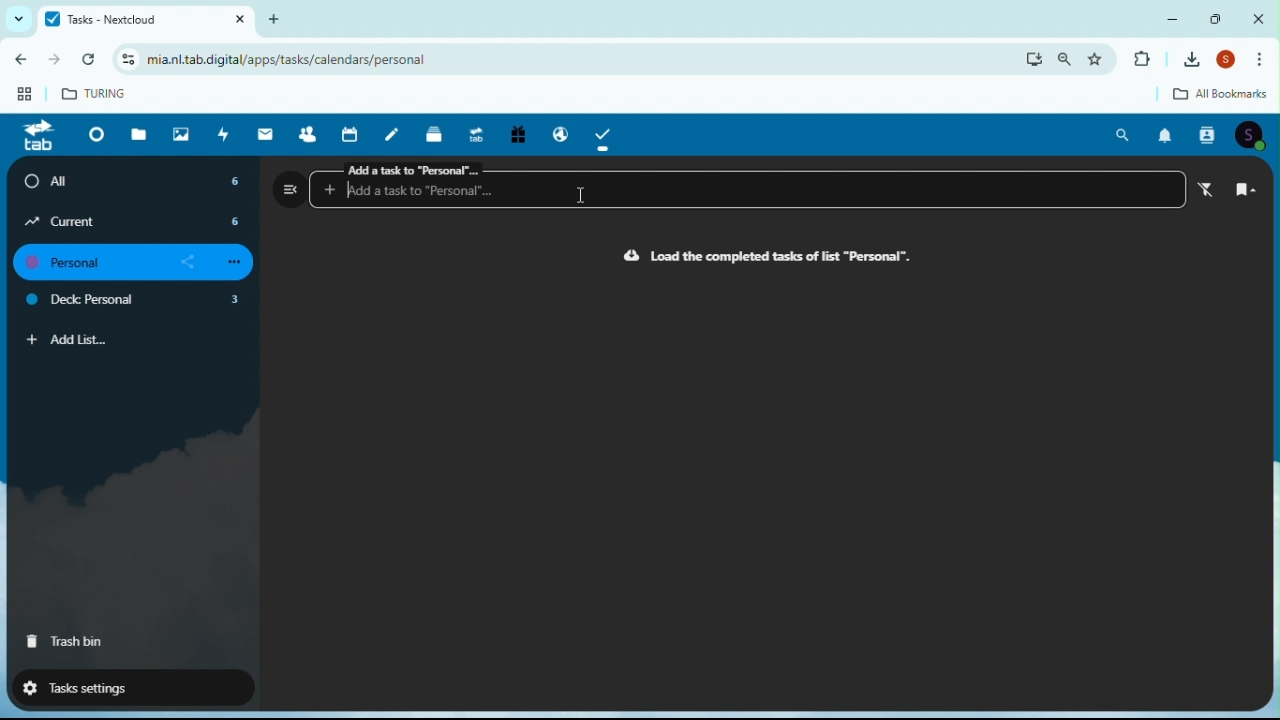 The width and height of the screenshot is (1280, 720). What do you see at coordinates (1066, 59) in the screenshot?
I see `search` at bounding box center [1066, 59].